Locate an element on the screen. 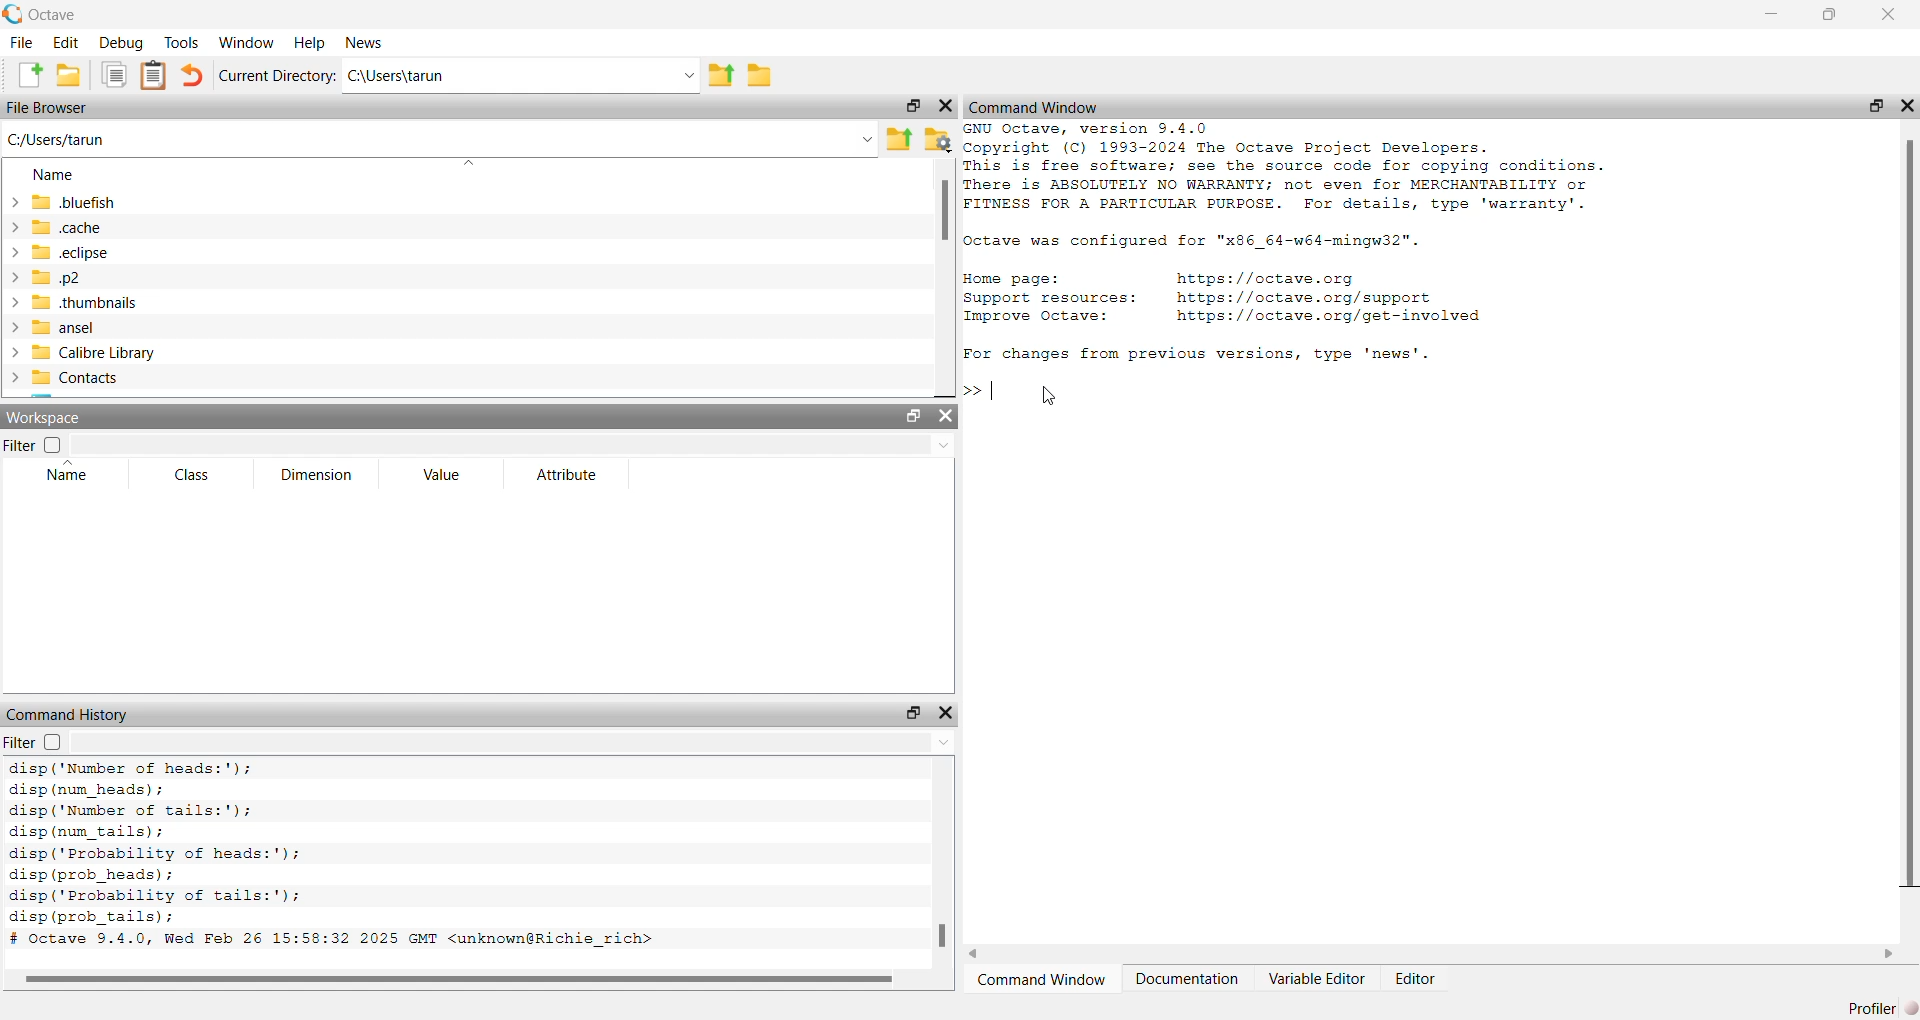  vertical scroll bar is located at coordinates (944, 278).